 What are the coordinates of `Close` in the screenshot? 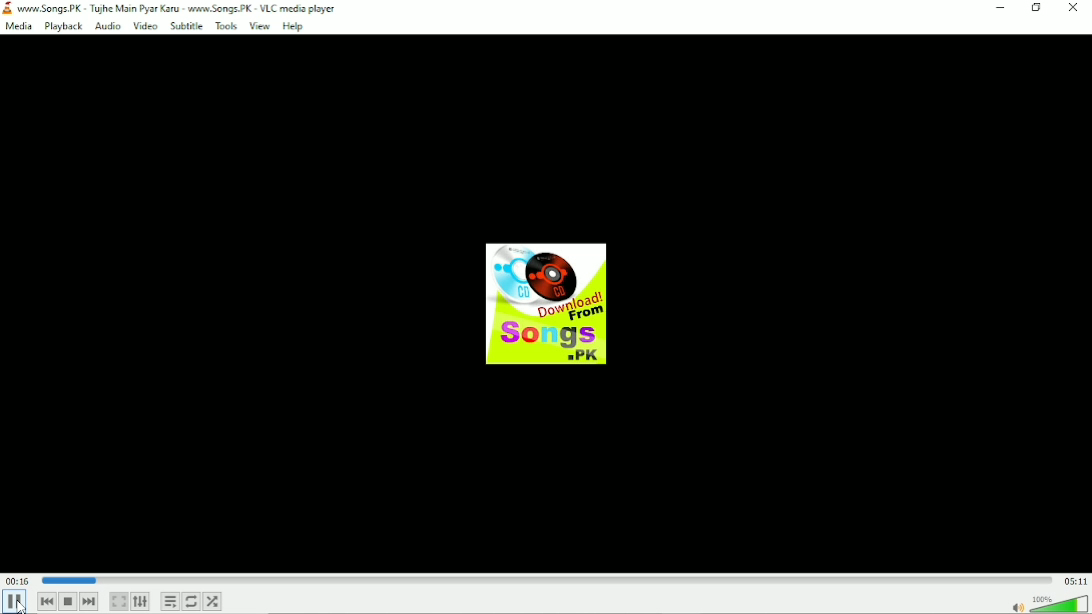 It's located at (1075, 10).